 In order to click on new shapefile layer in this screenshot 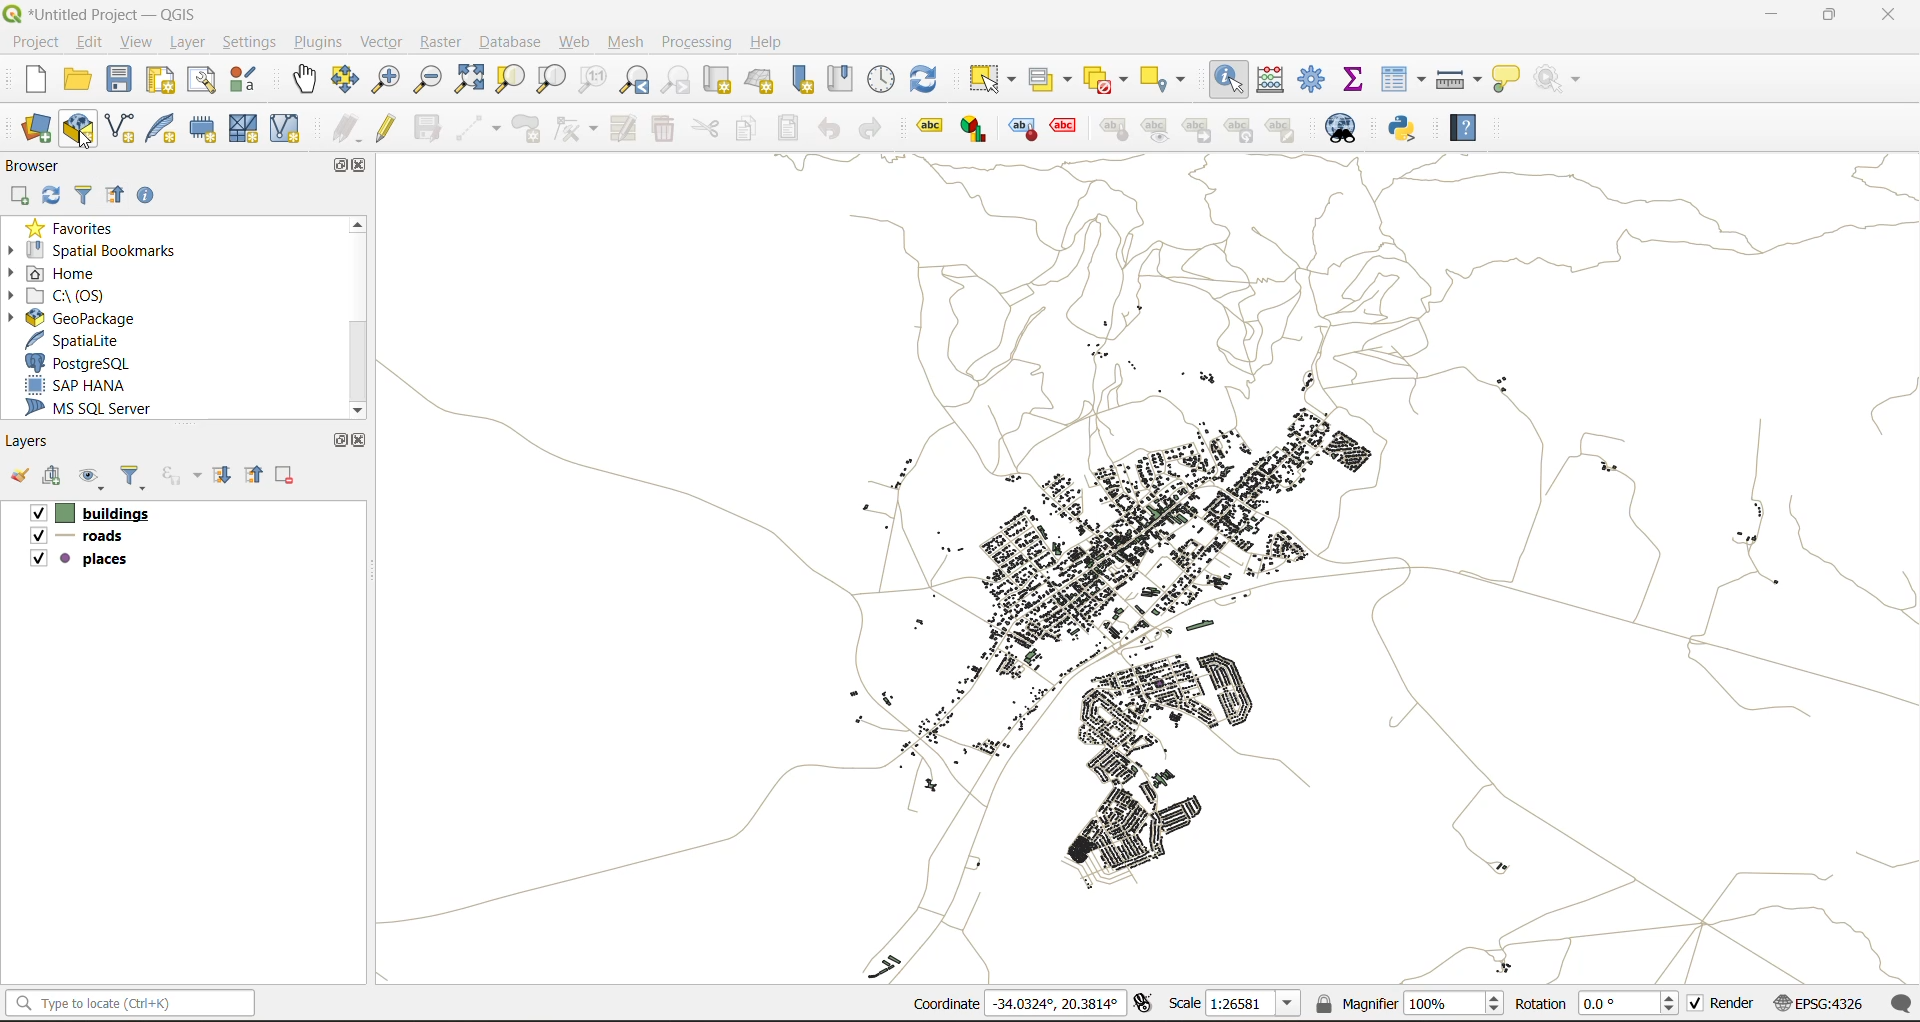, I will do `click(121, 129)`.